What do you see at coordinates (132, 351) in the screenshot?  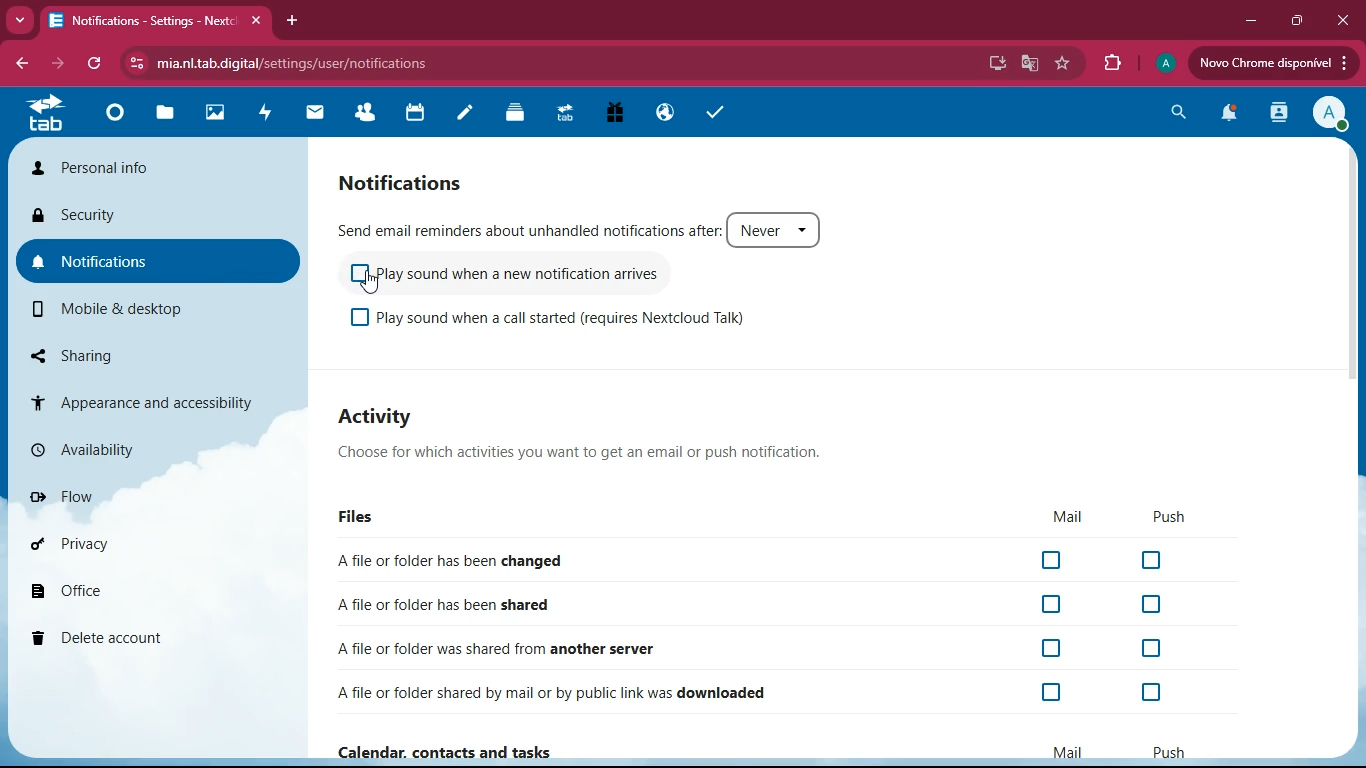 I see `sharing` at bounding box center [132, 351].